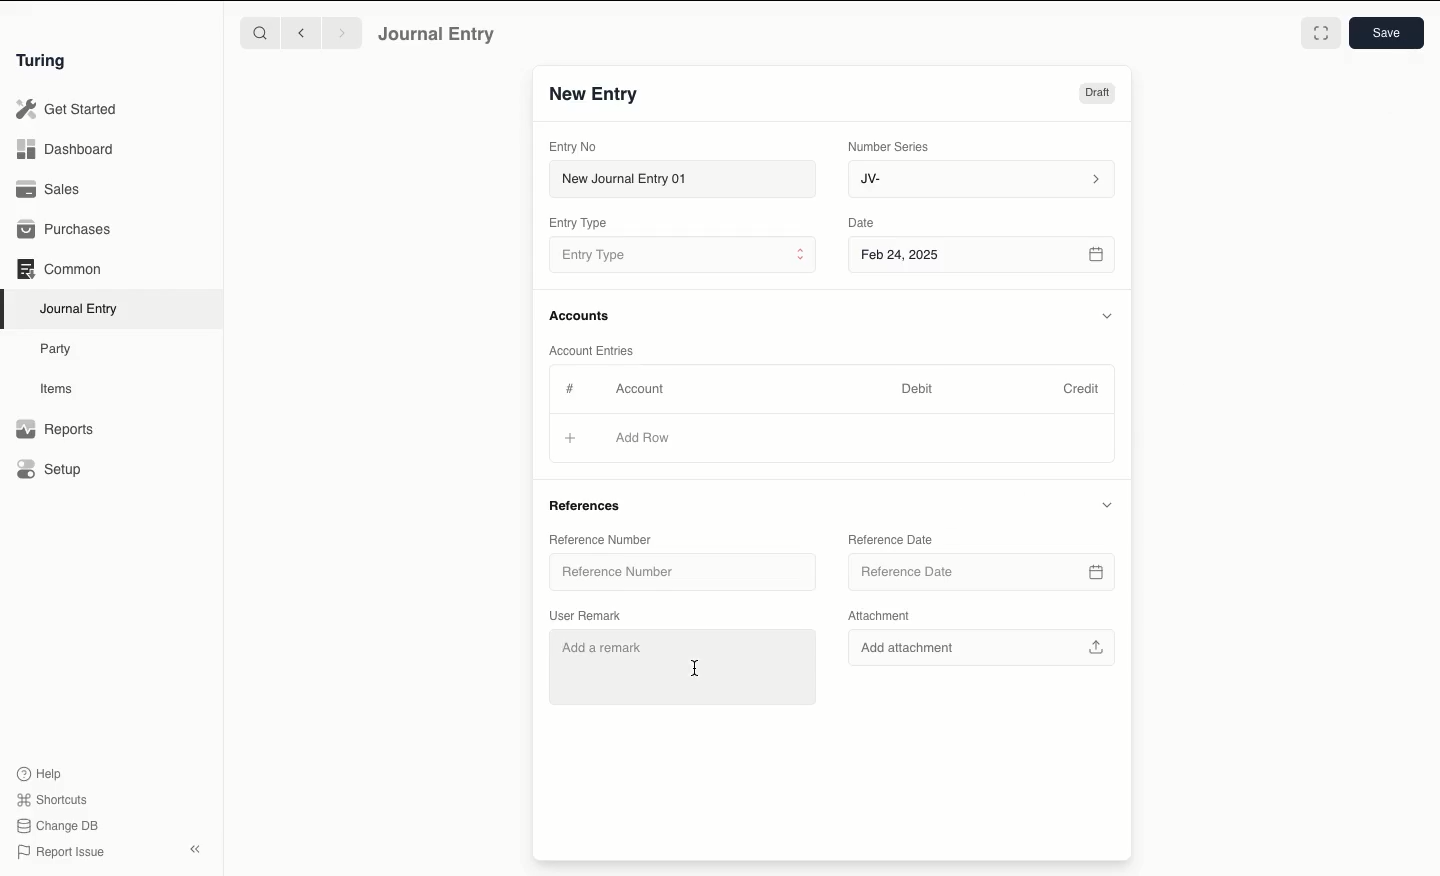  Describe the element at coordinates (57, 388) in the screenshot. I see `Items` at that location.